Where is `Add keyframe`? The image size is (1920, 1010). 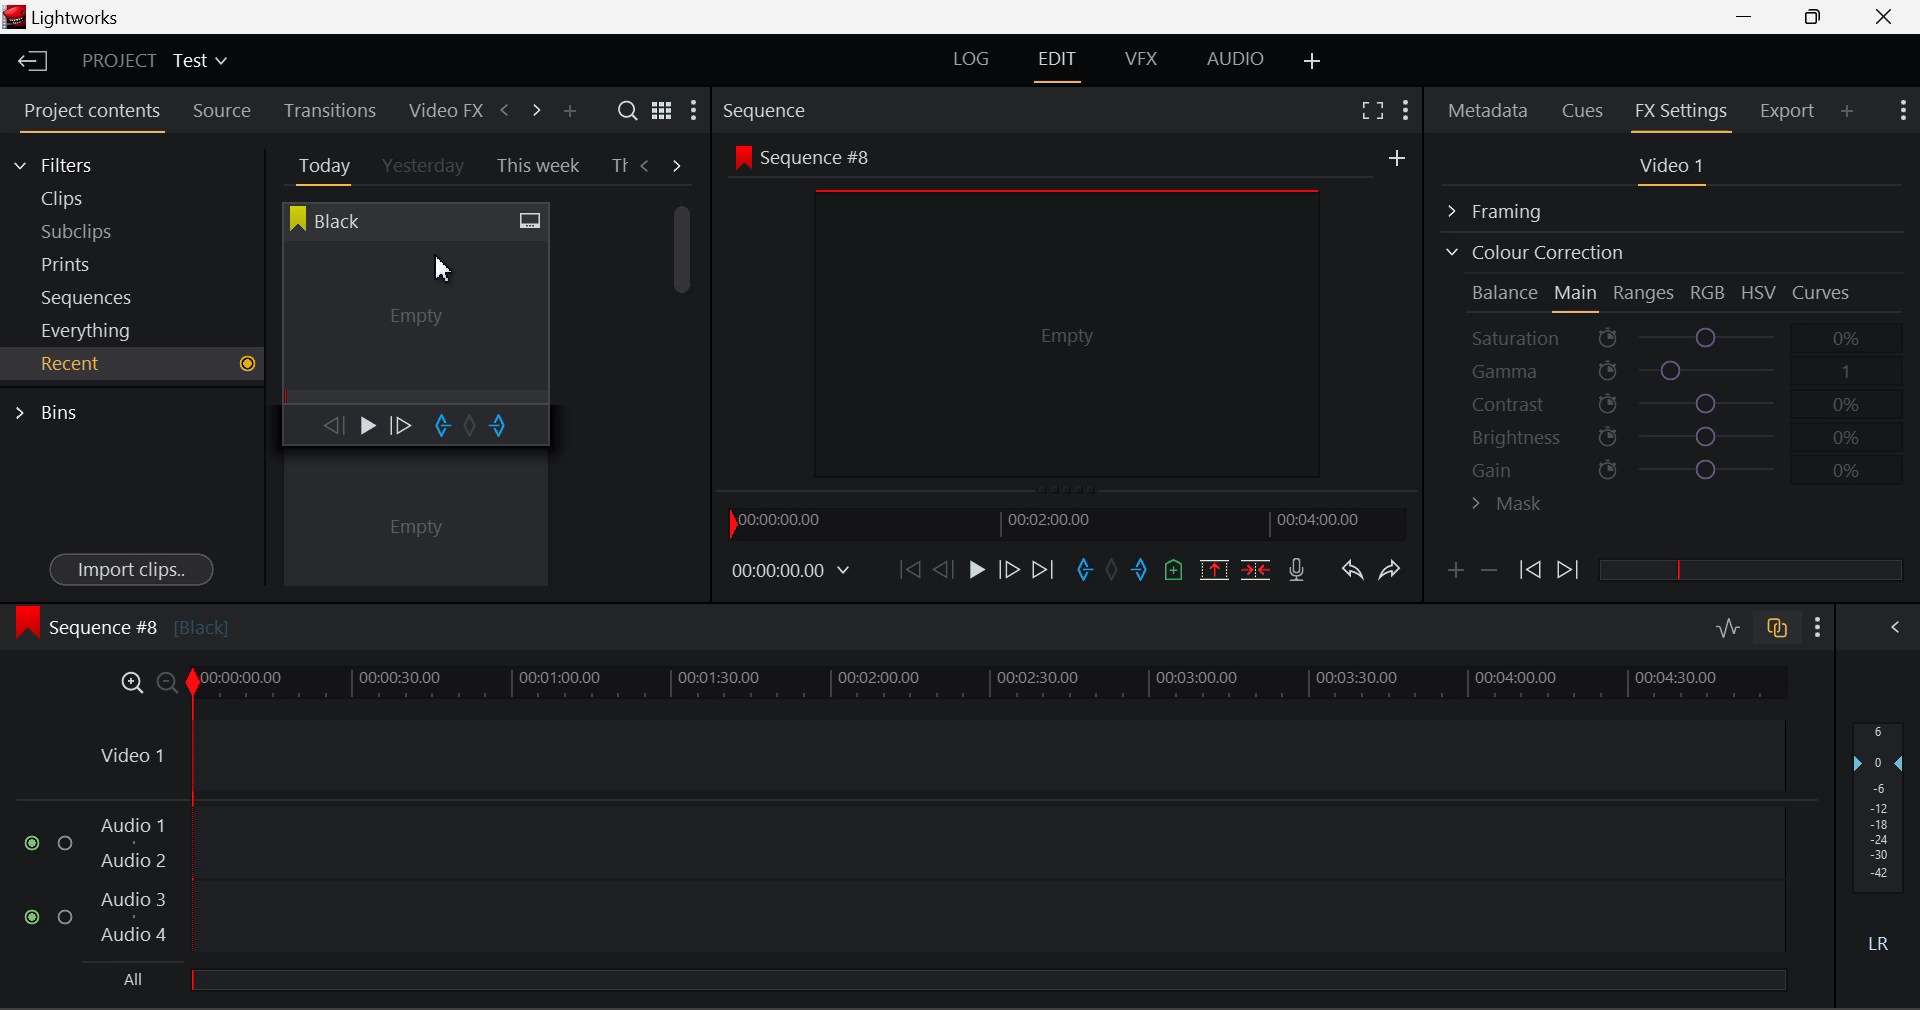 Add keyframe is located at coordinates (1452, 574).